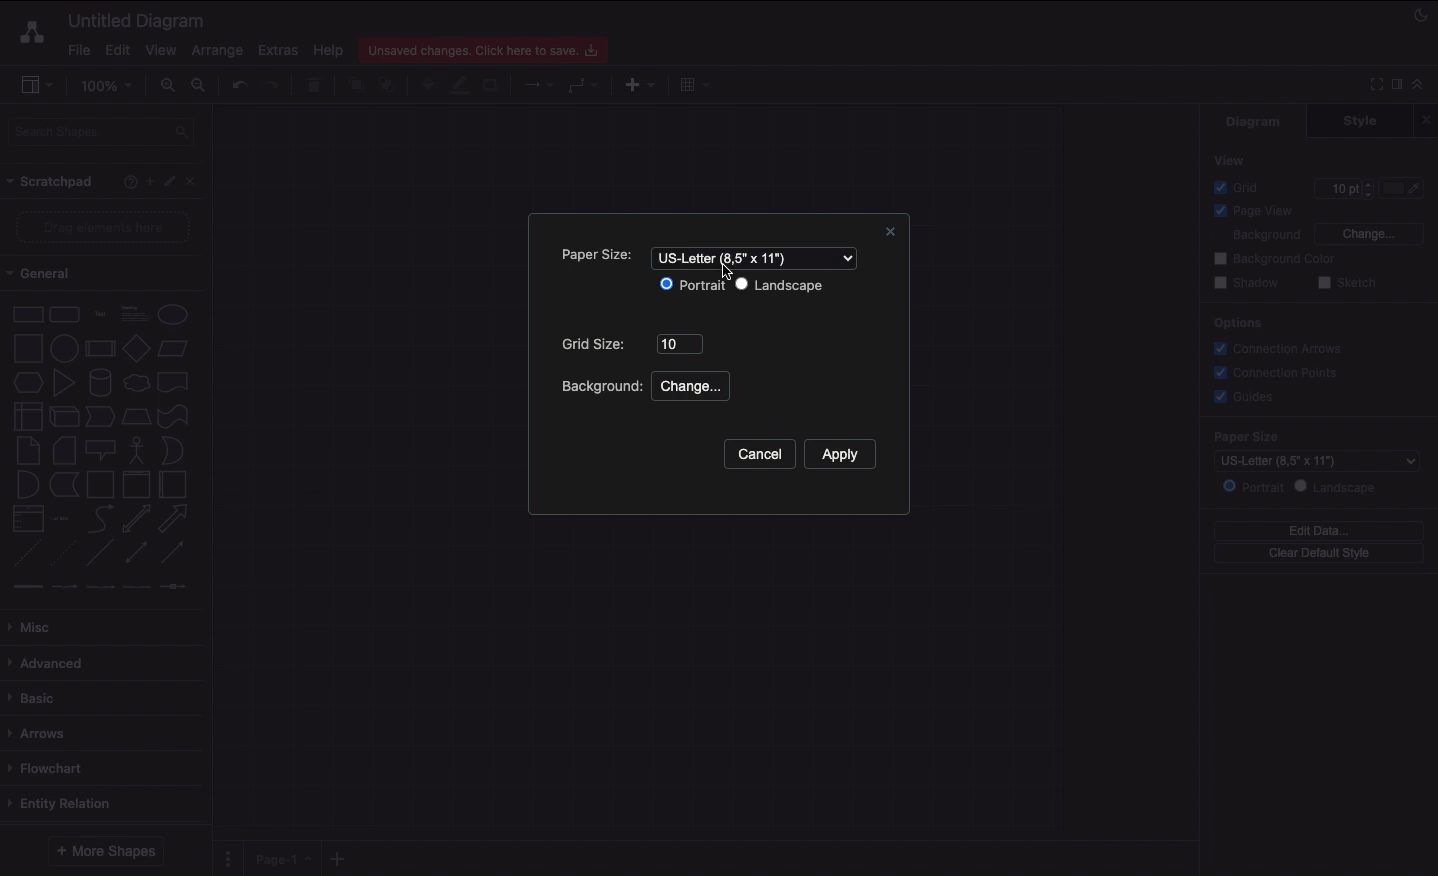 This screenshot has height=876, width=1438. Describe the element at coordinates (64, 417) in the screenshot. I see `Cube` at that location.